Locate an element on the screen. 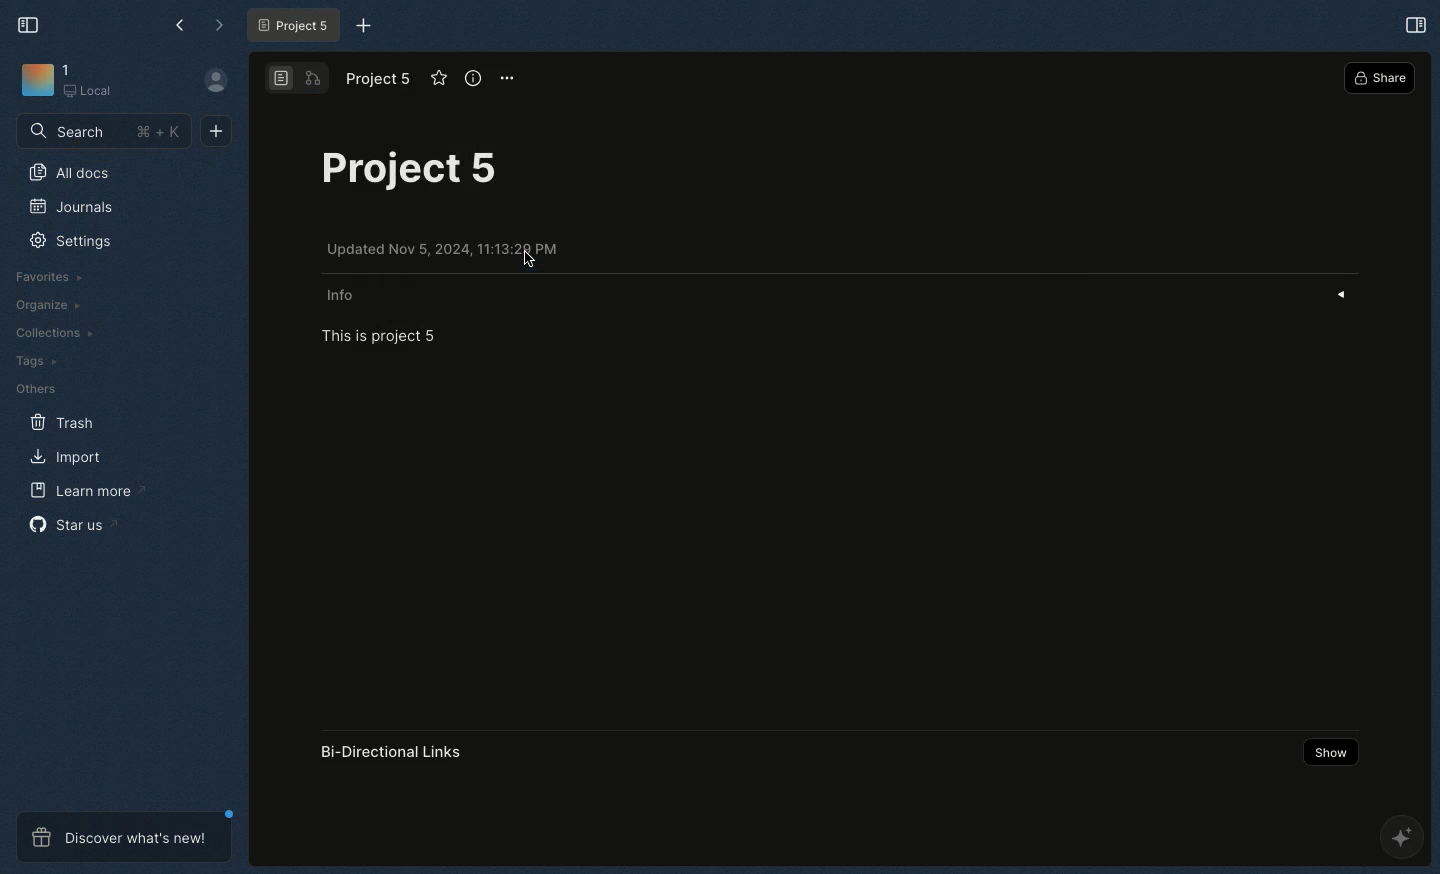  Show is located at coordinates (1335, 754).